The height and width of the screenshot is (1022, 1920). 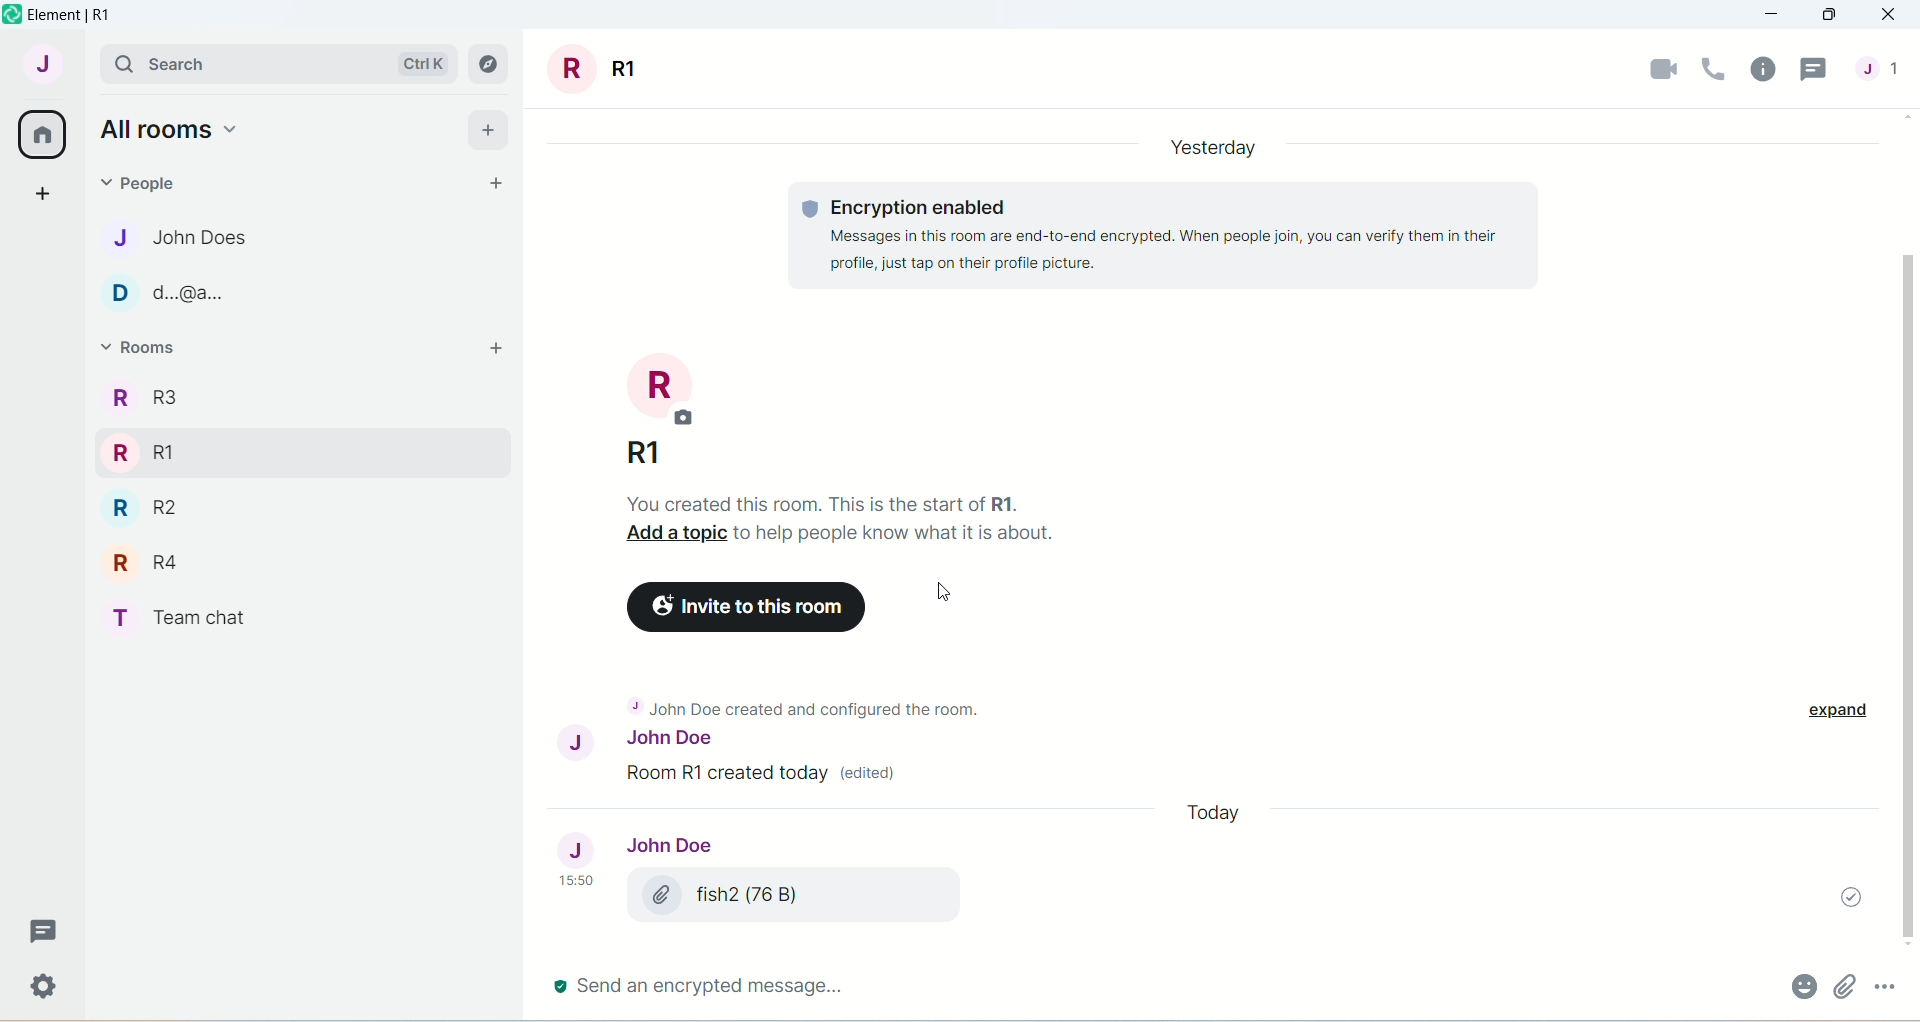 I want to click on maximize, so click(x=1832, y=19).